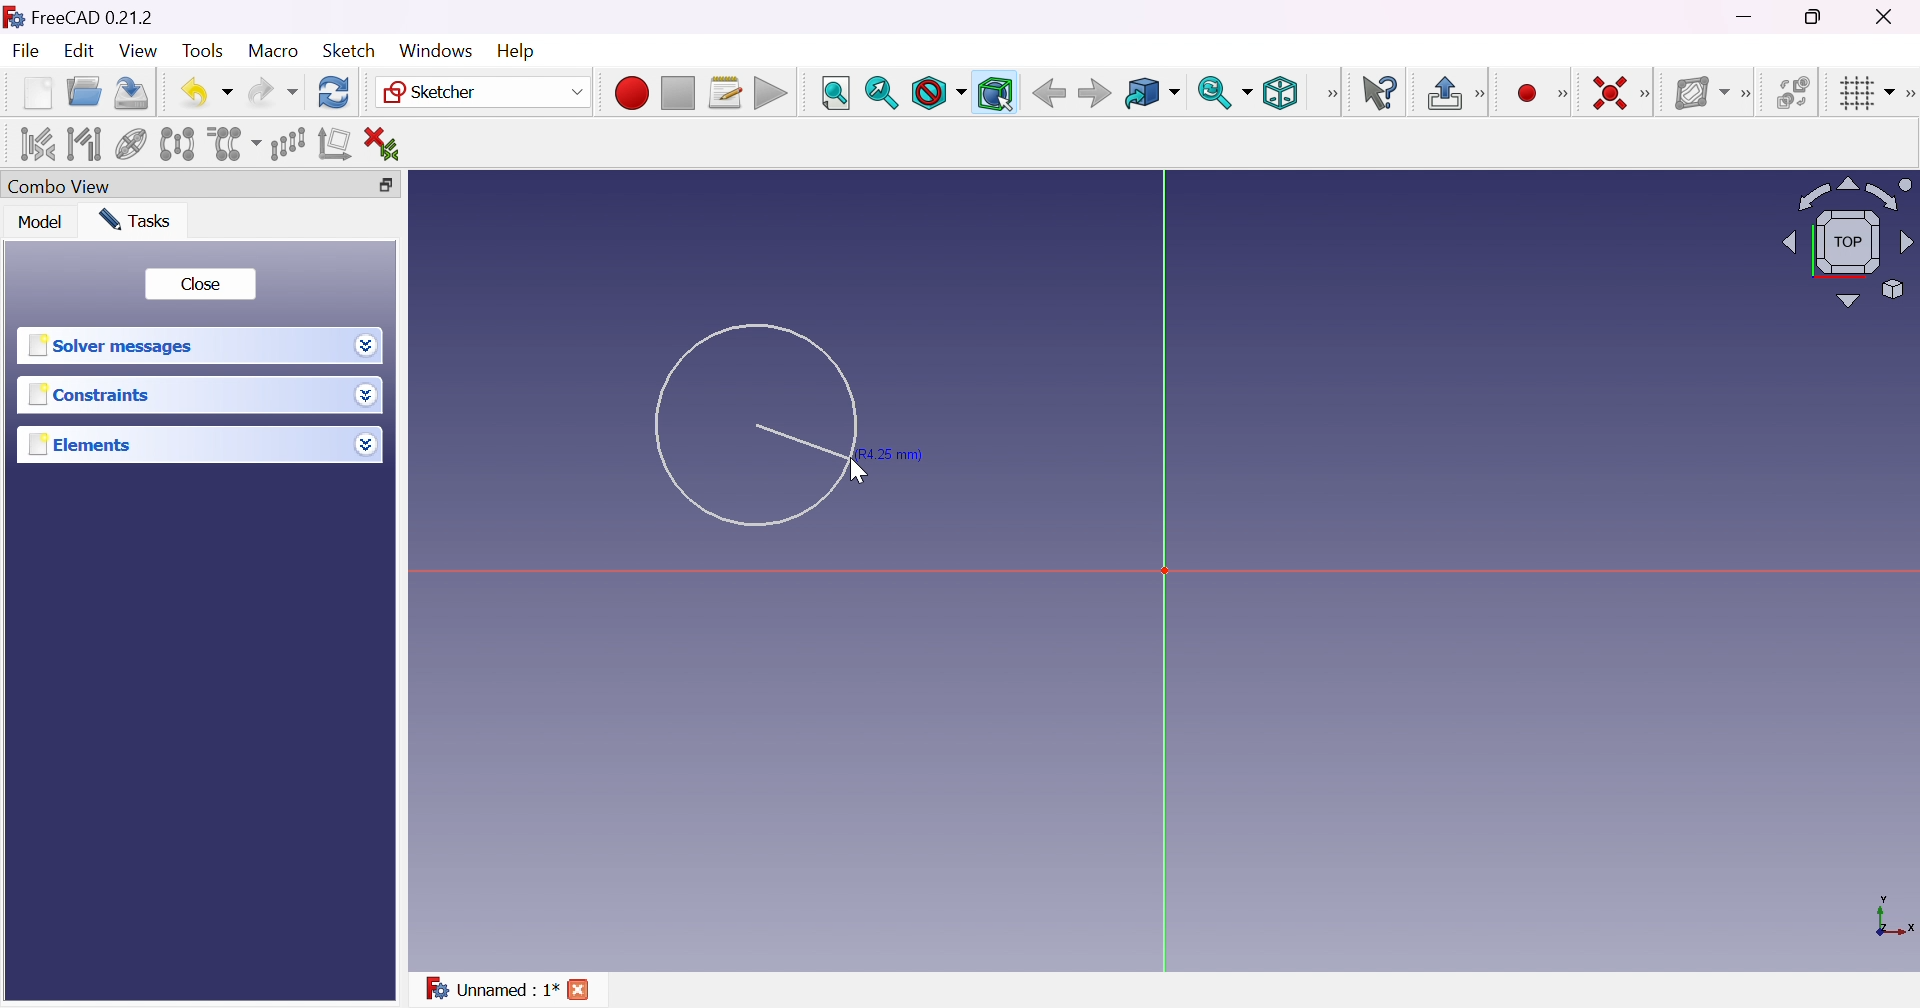 The width and height of the screenshot is (1920, 1008). What do you see at coordinates (772, 94) in the screenshot?
I see `Execute macro` at bounding box center [772, 94].